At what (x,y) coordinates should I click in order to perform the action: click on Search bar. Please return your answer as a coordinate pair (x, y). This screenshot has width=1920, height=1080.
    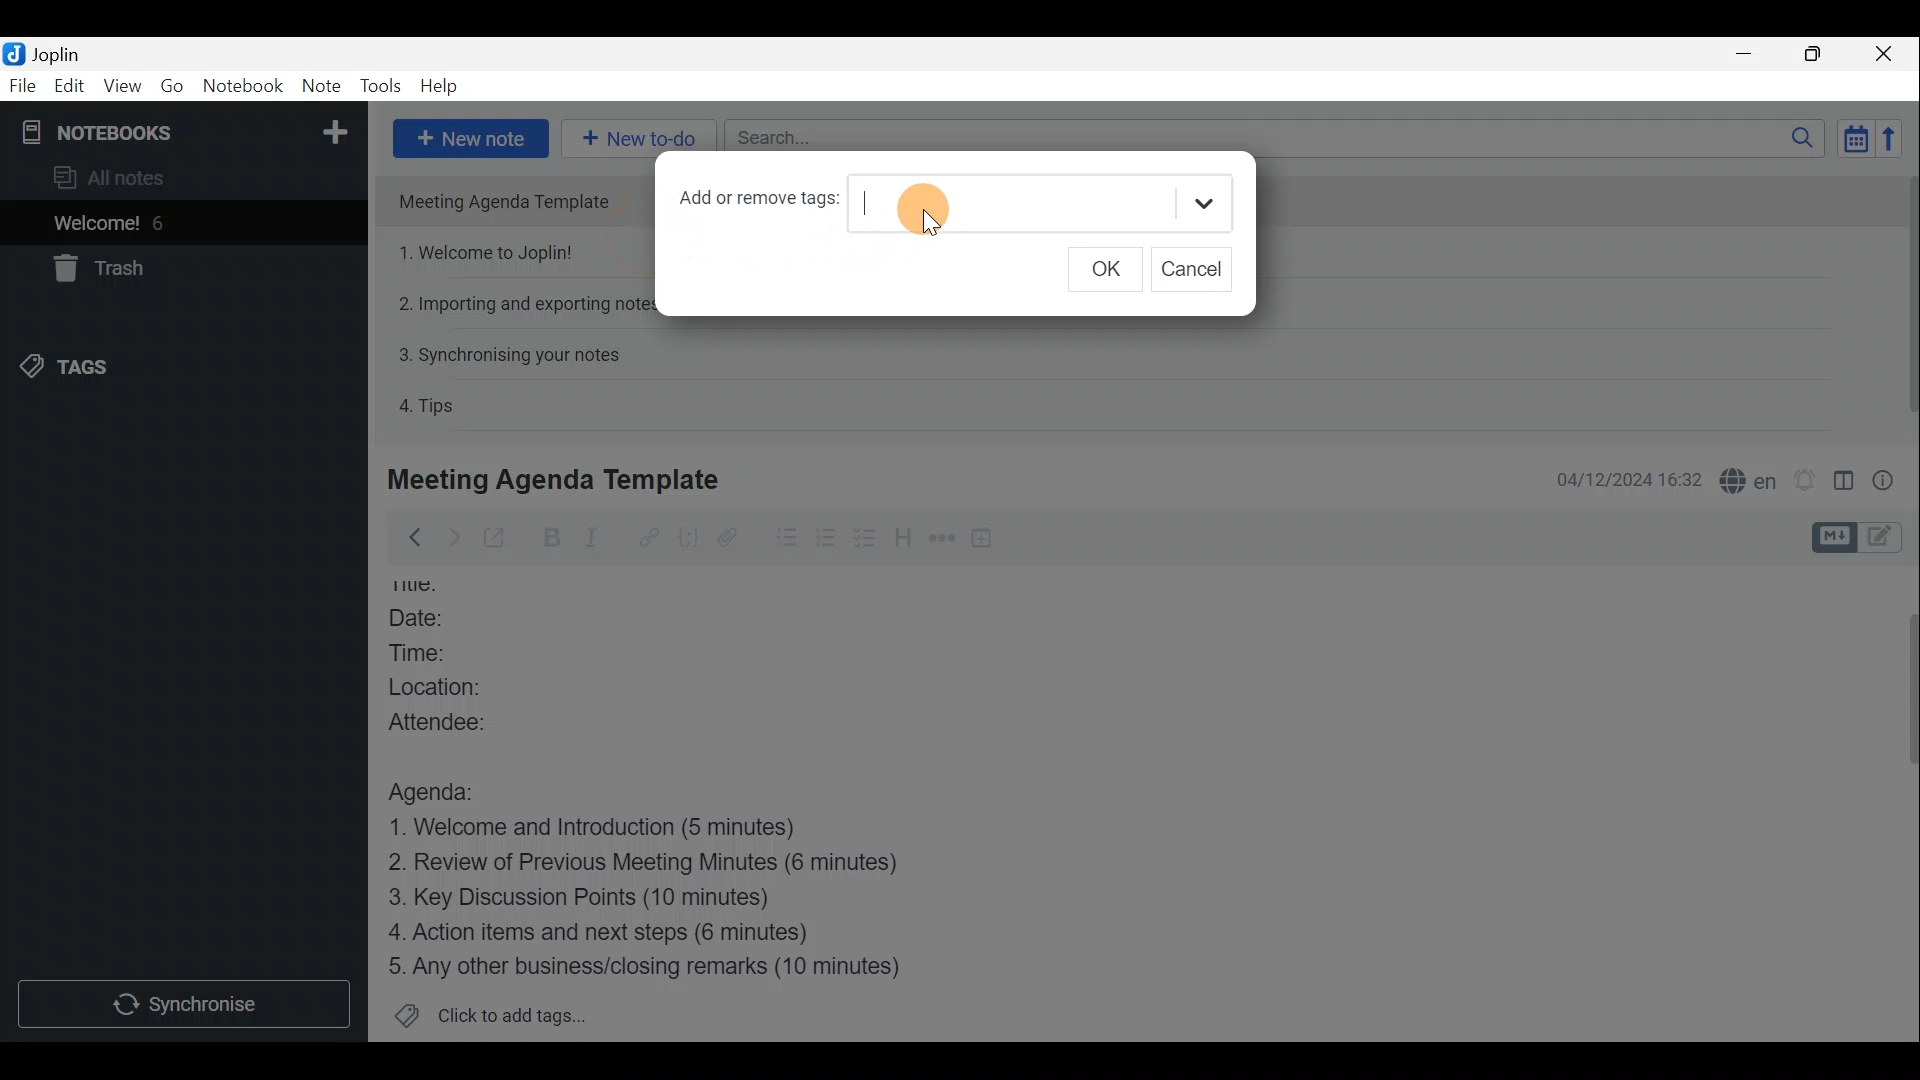
    Looking at the image, I should click on (1269, 134).